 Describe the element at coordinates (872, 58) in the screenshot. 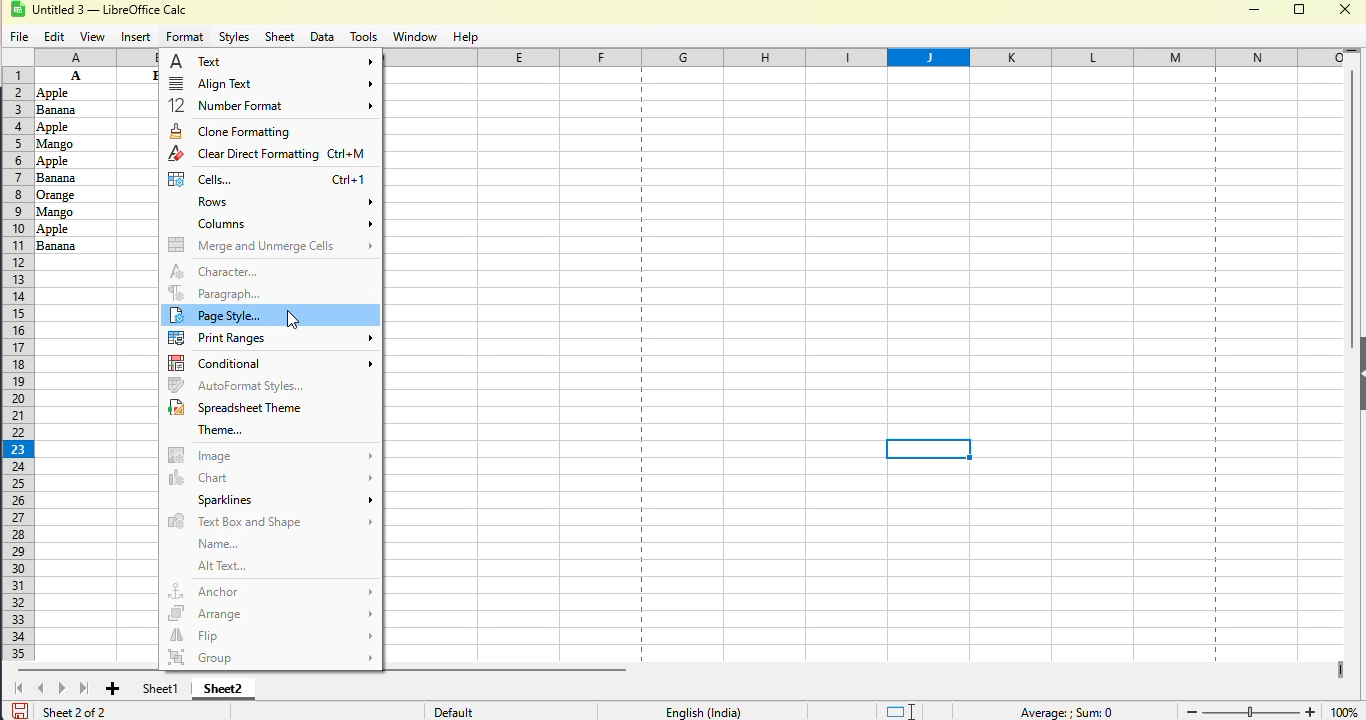

I see `columns` at that location.